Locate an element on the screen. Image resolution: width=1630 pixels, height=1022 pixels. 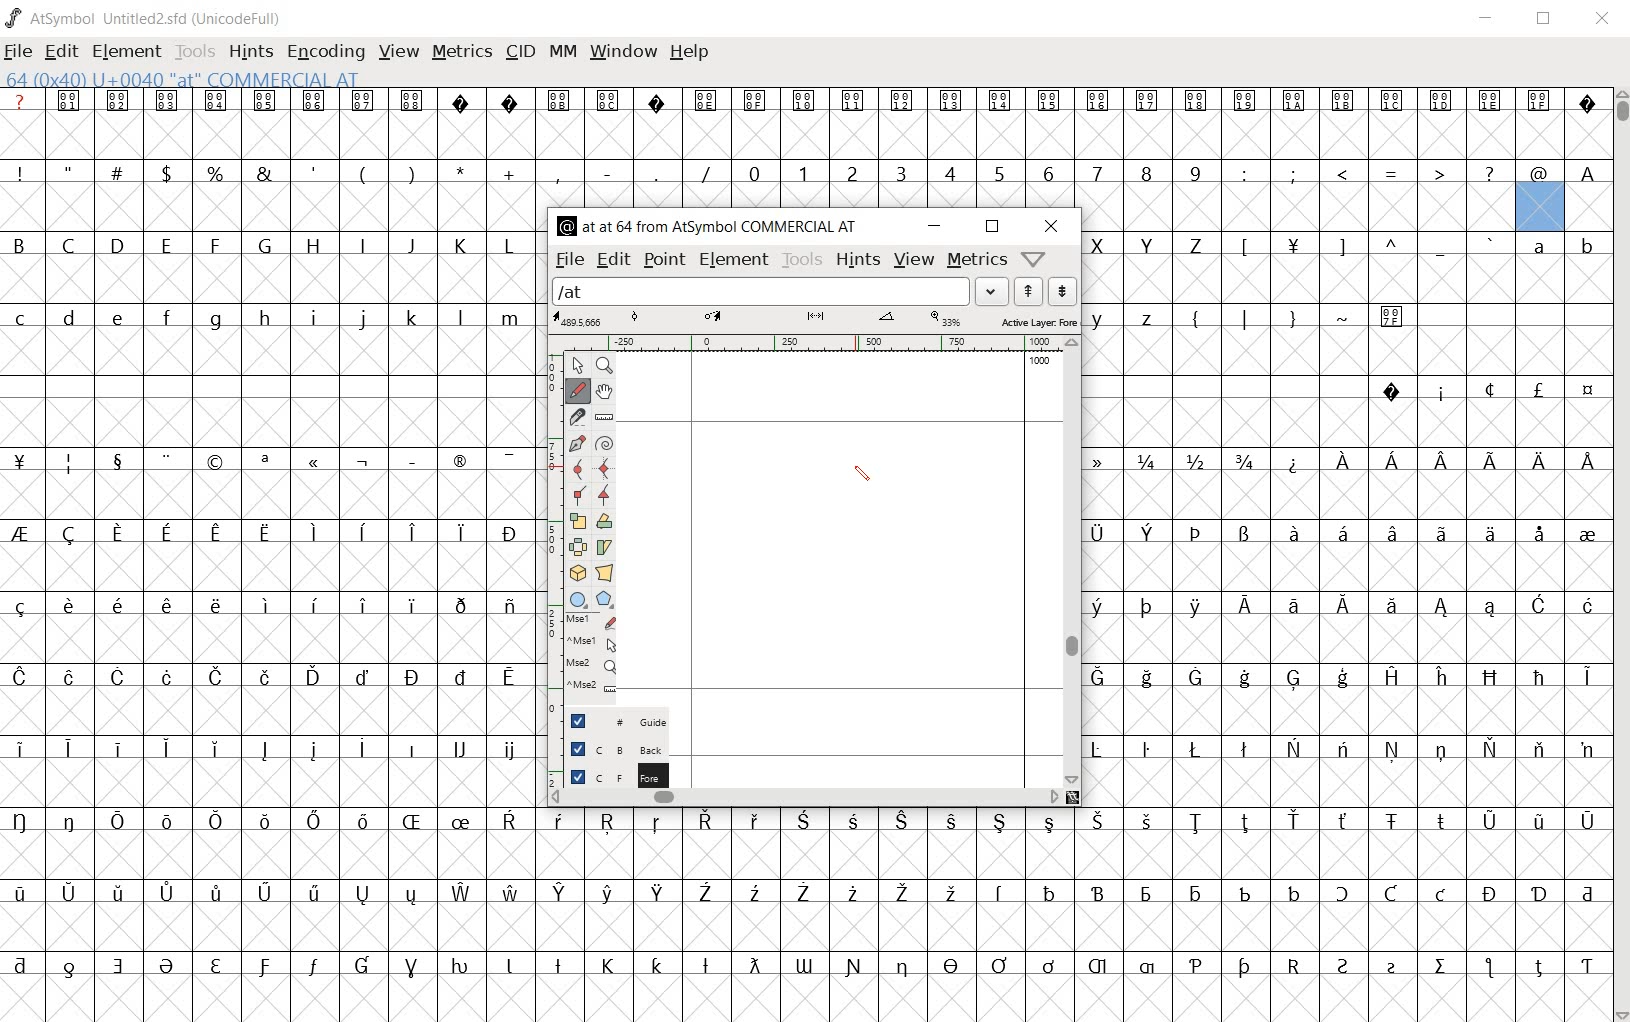
background is located at coordinates (636, 748).